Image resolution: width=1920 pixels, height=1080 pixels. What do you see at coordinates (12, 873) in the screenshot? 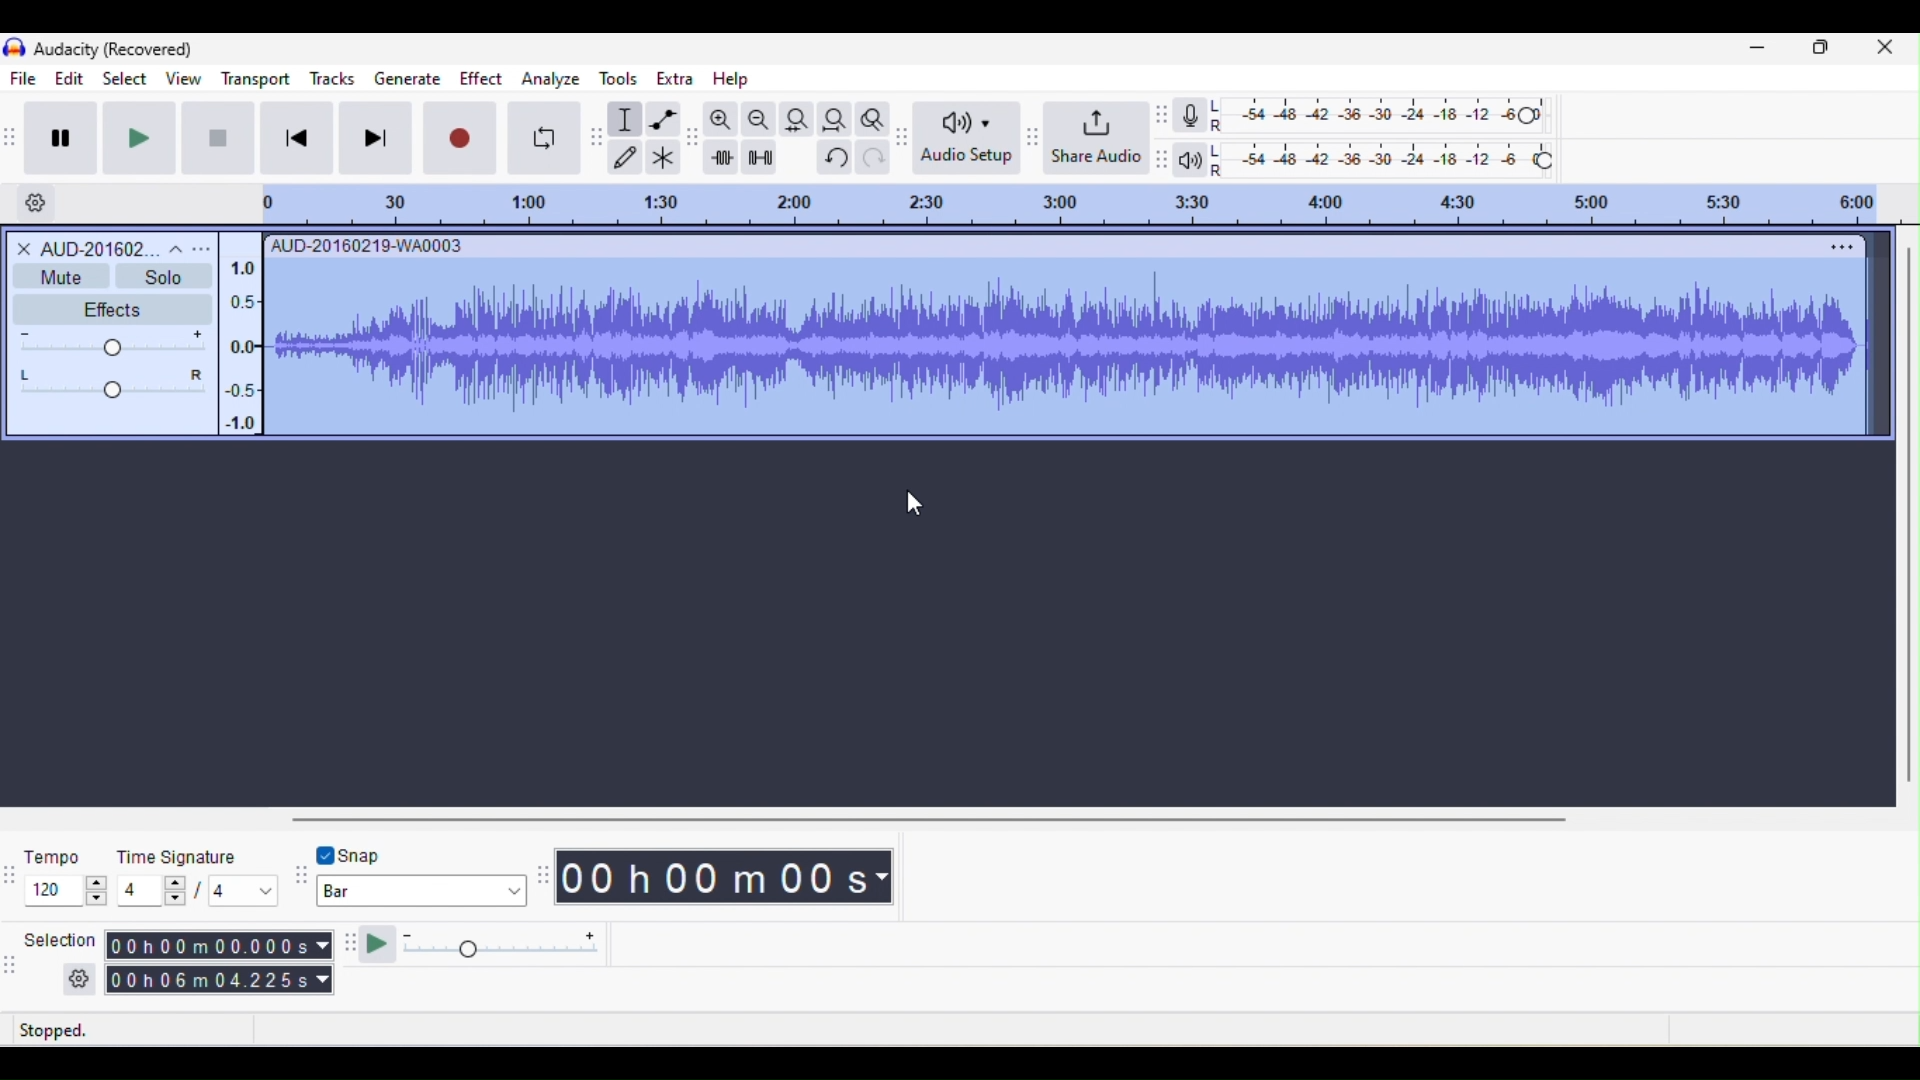
I see `audacity time signature toolbar` at bounding box center [12, 873].